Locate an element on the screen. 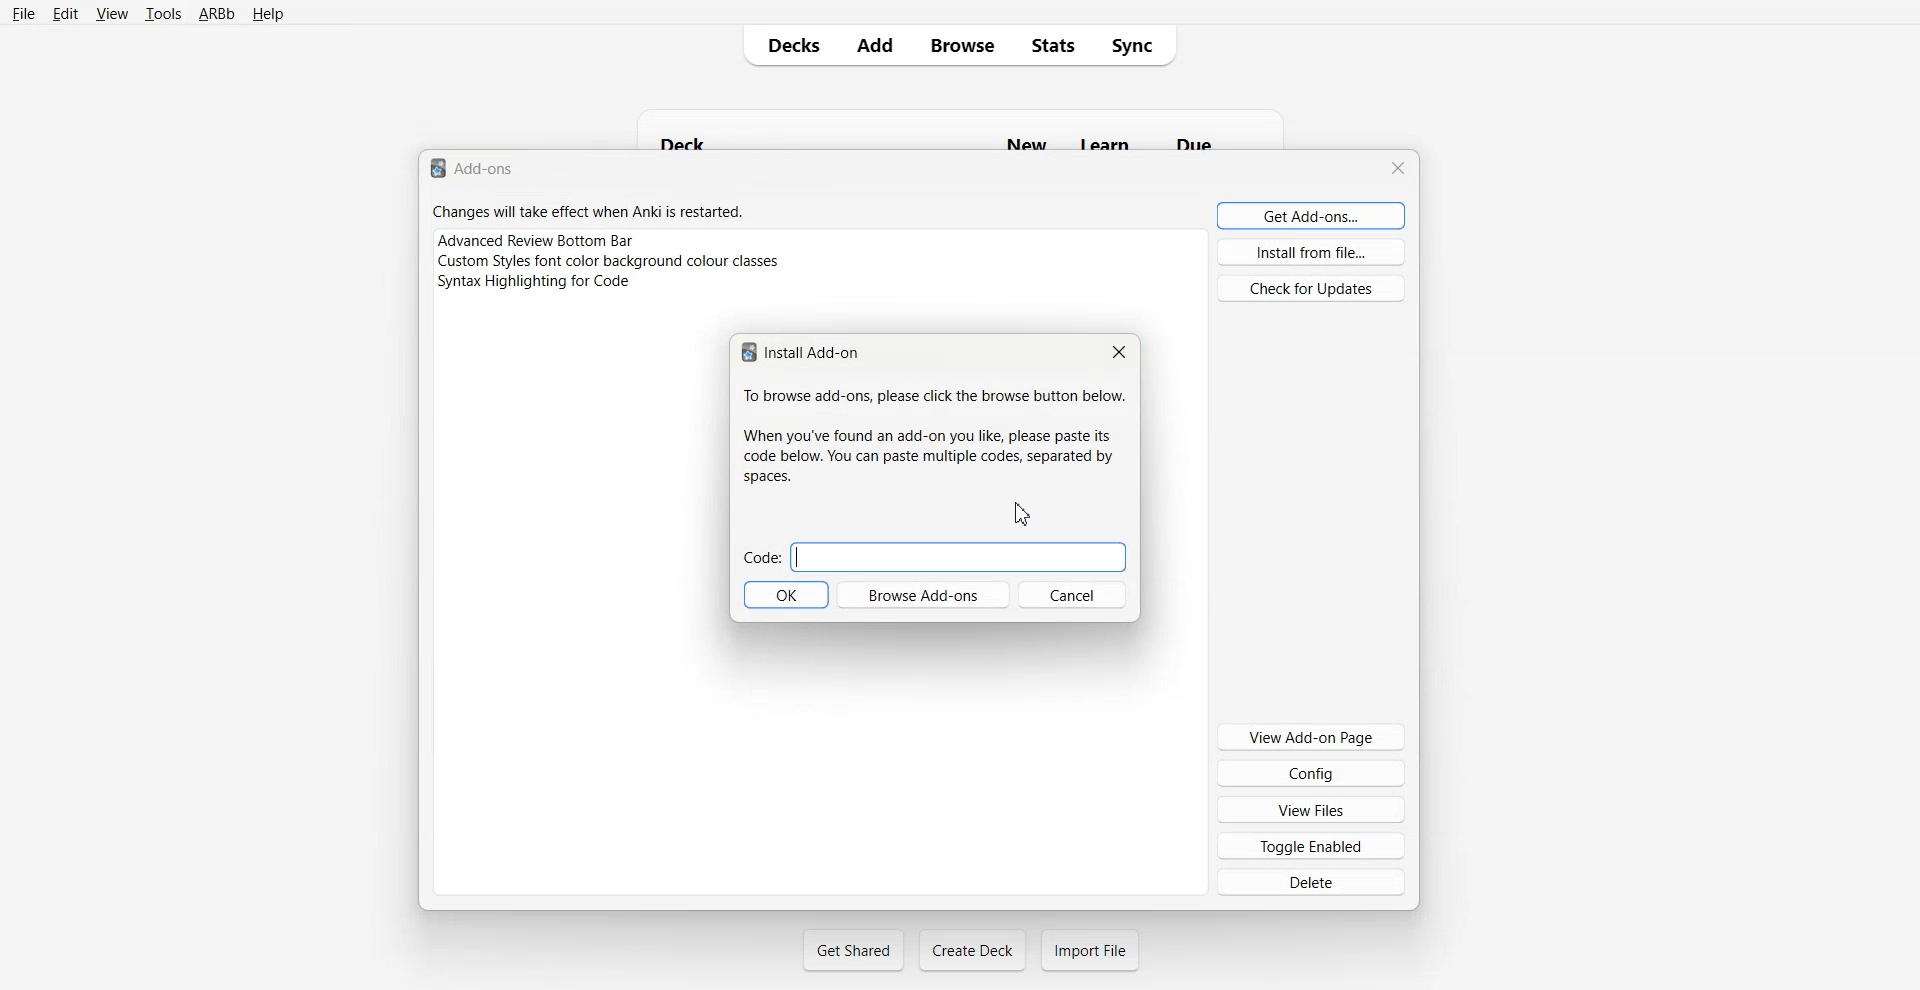 The height and width of the screenshot is (990, 1920). To browse add-ons, please click the browse button below.
When you've found an add-on you like, please paste its
code below. You can paste multiple codes, separated by
spaces. is located at coordinates (938, 435).